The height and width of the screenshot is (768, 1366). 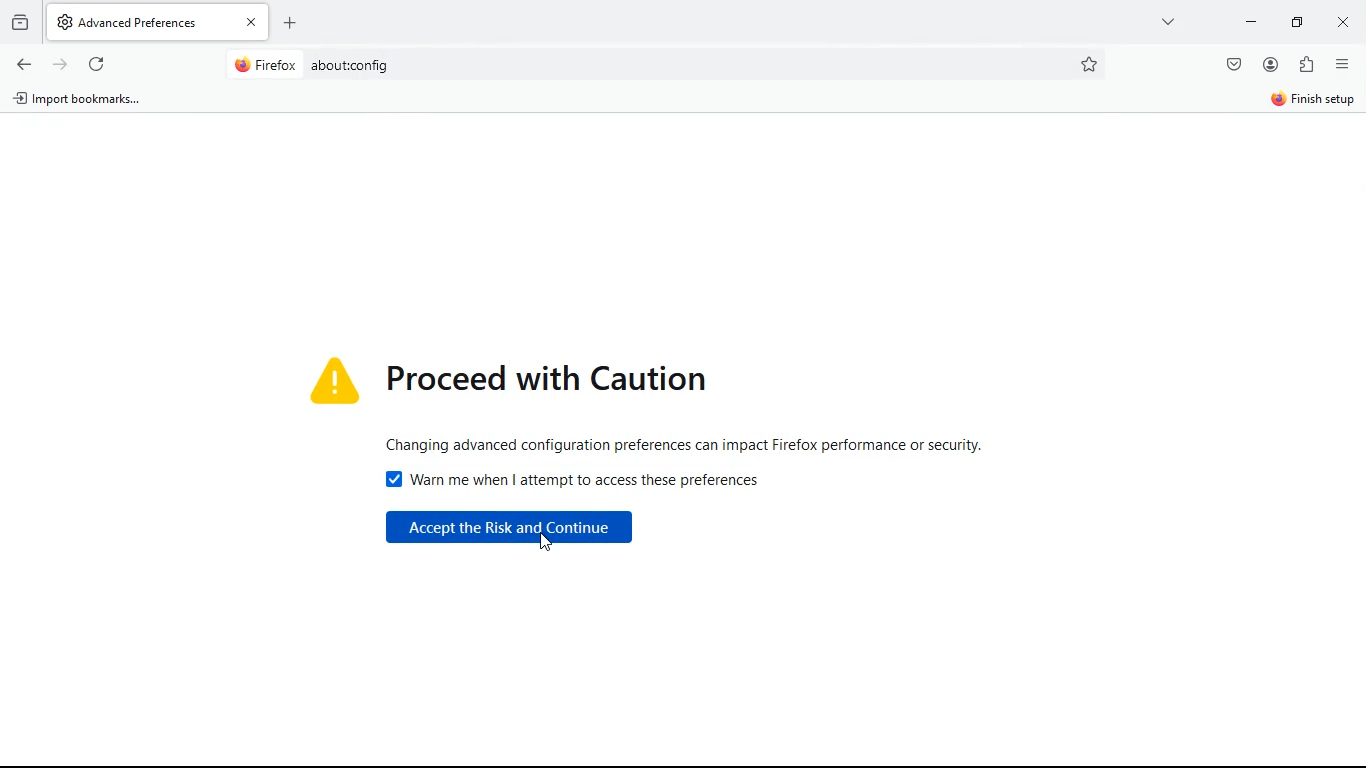 What do you see at coordinates (549, 540) in the screenshot?
I see `Cursor` at bounding box center [549, 540].